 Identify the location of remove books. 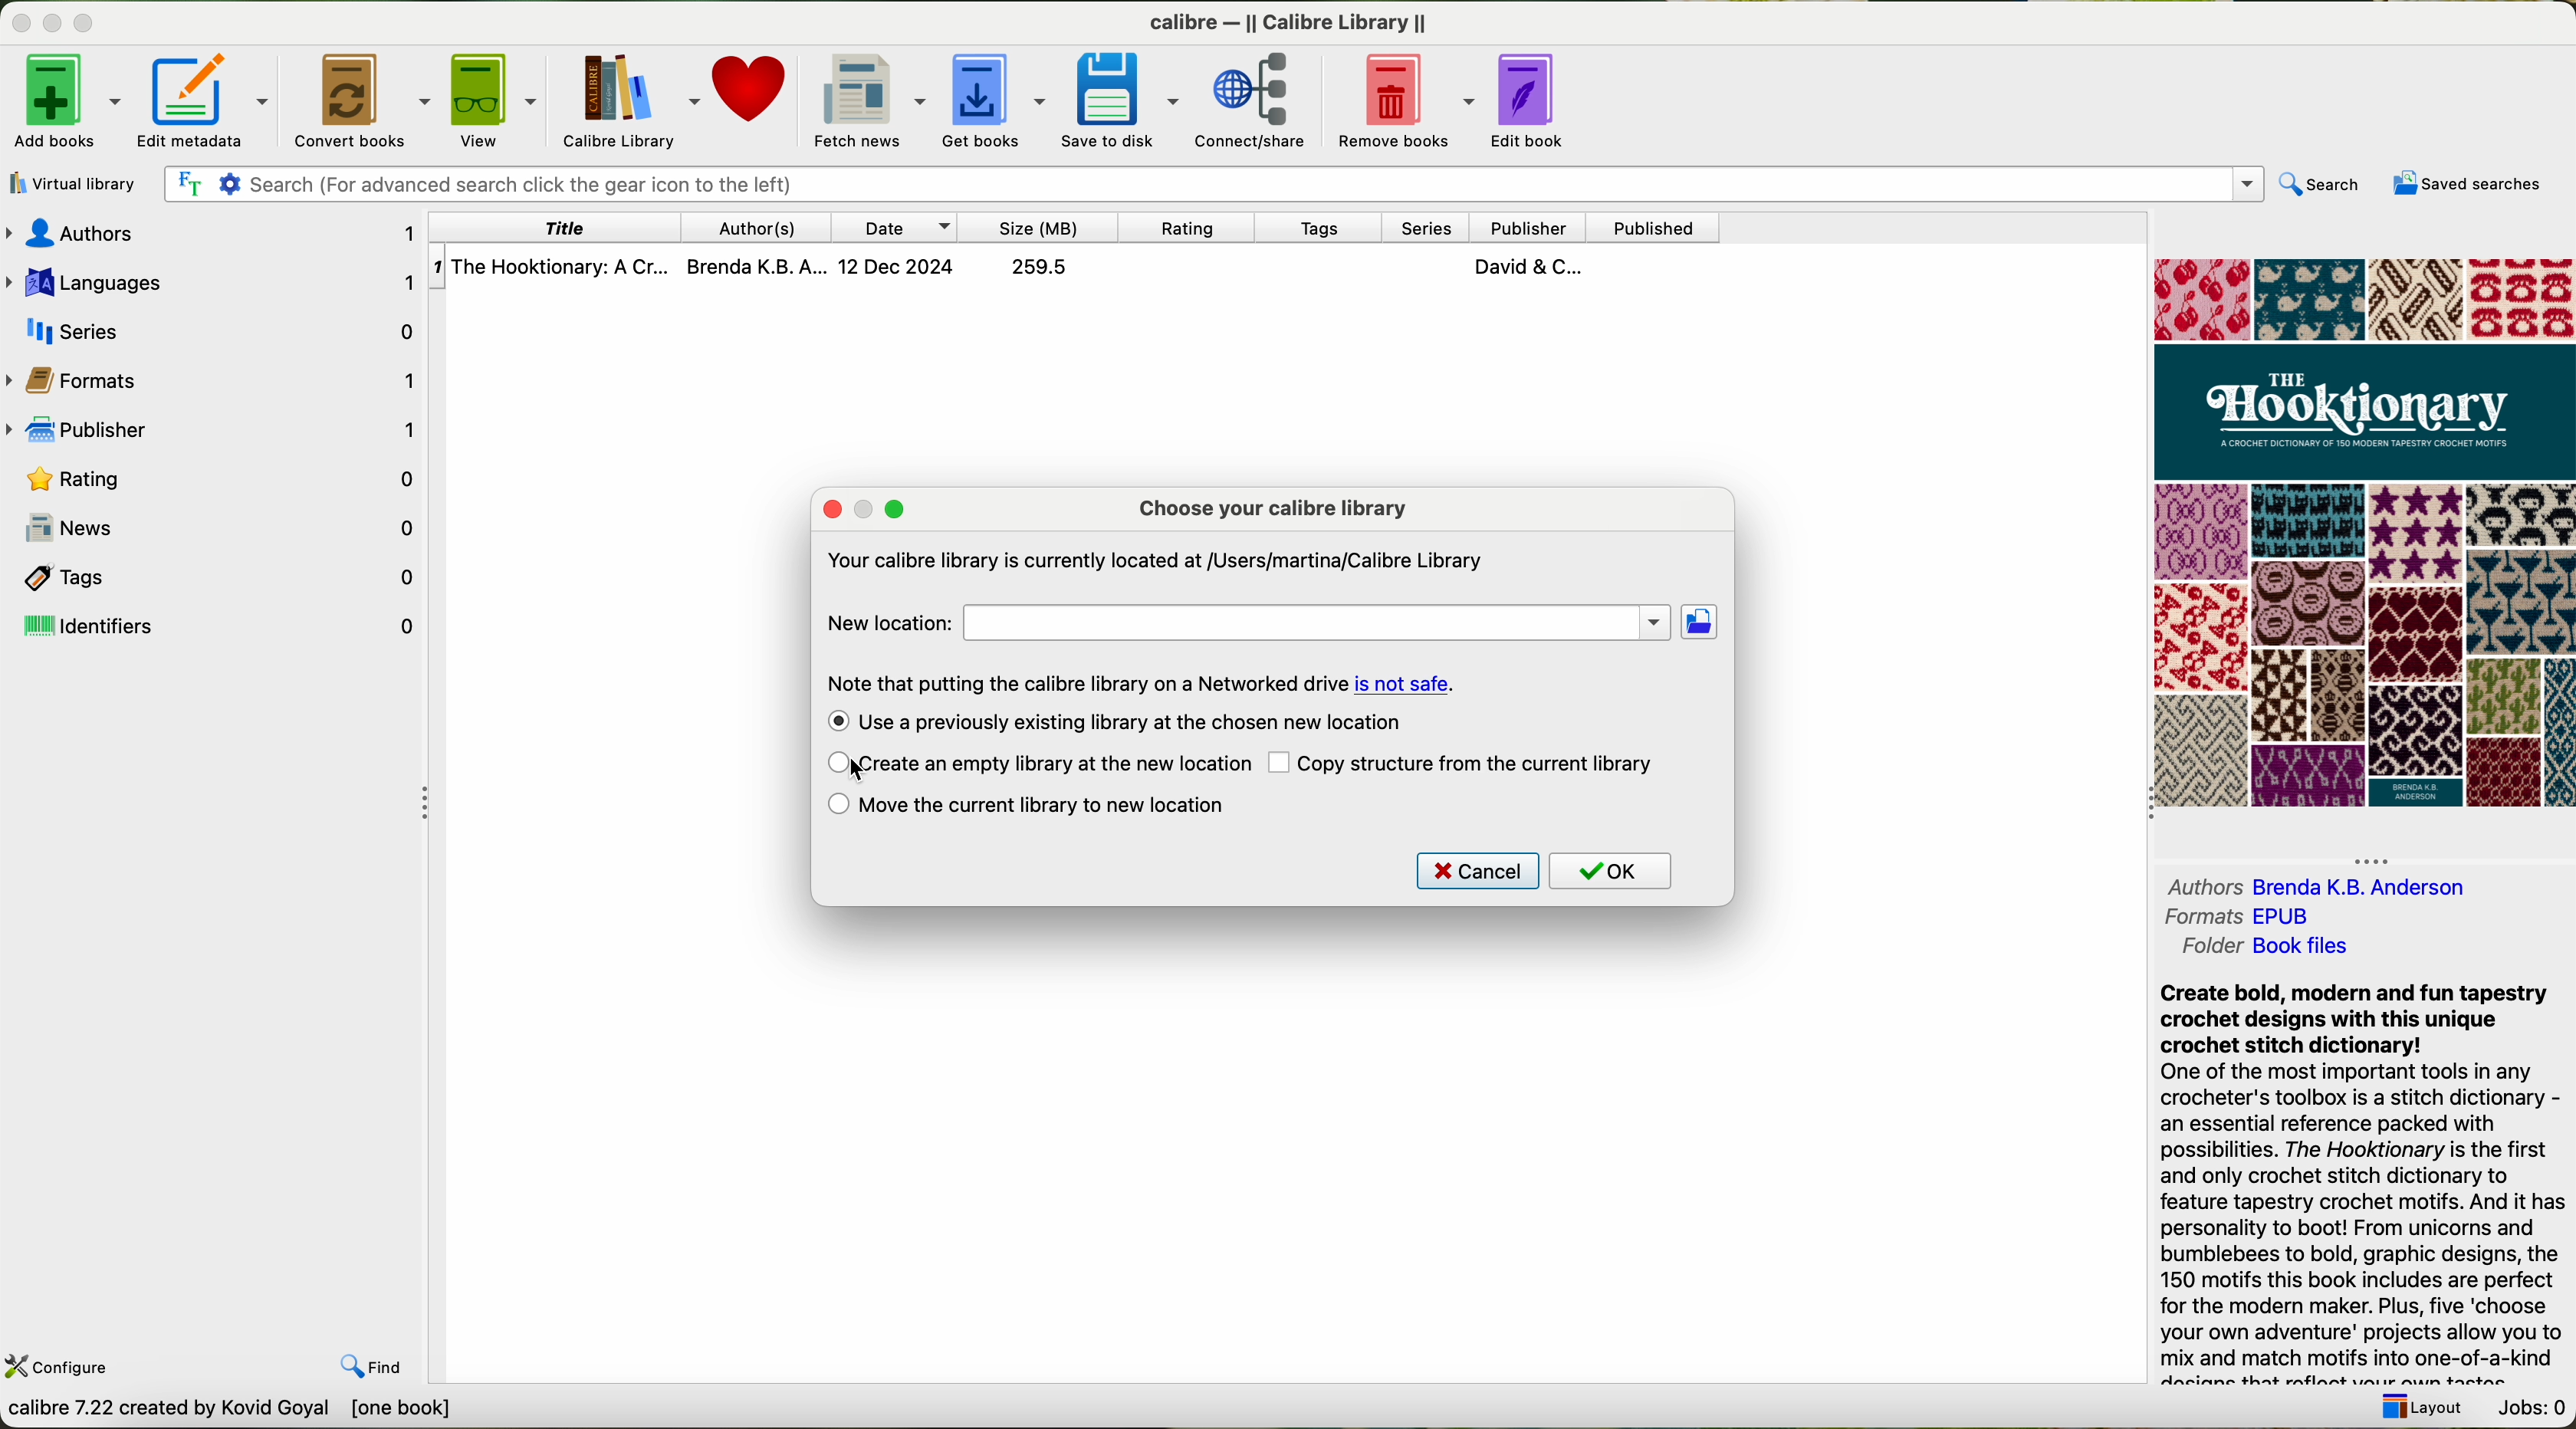
(1404, 101).